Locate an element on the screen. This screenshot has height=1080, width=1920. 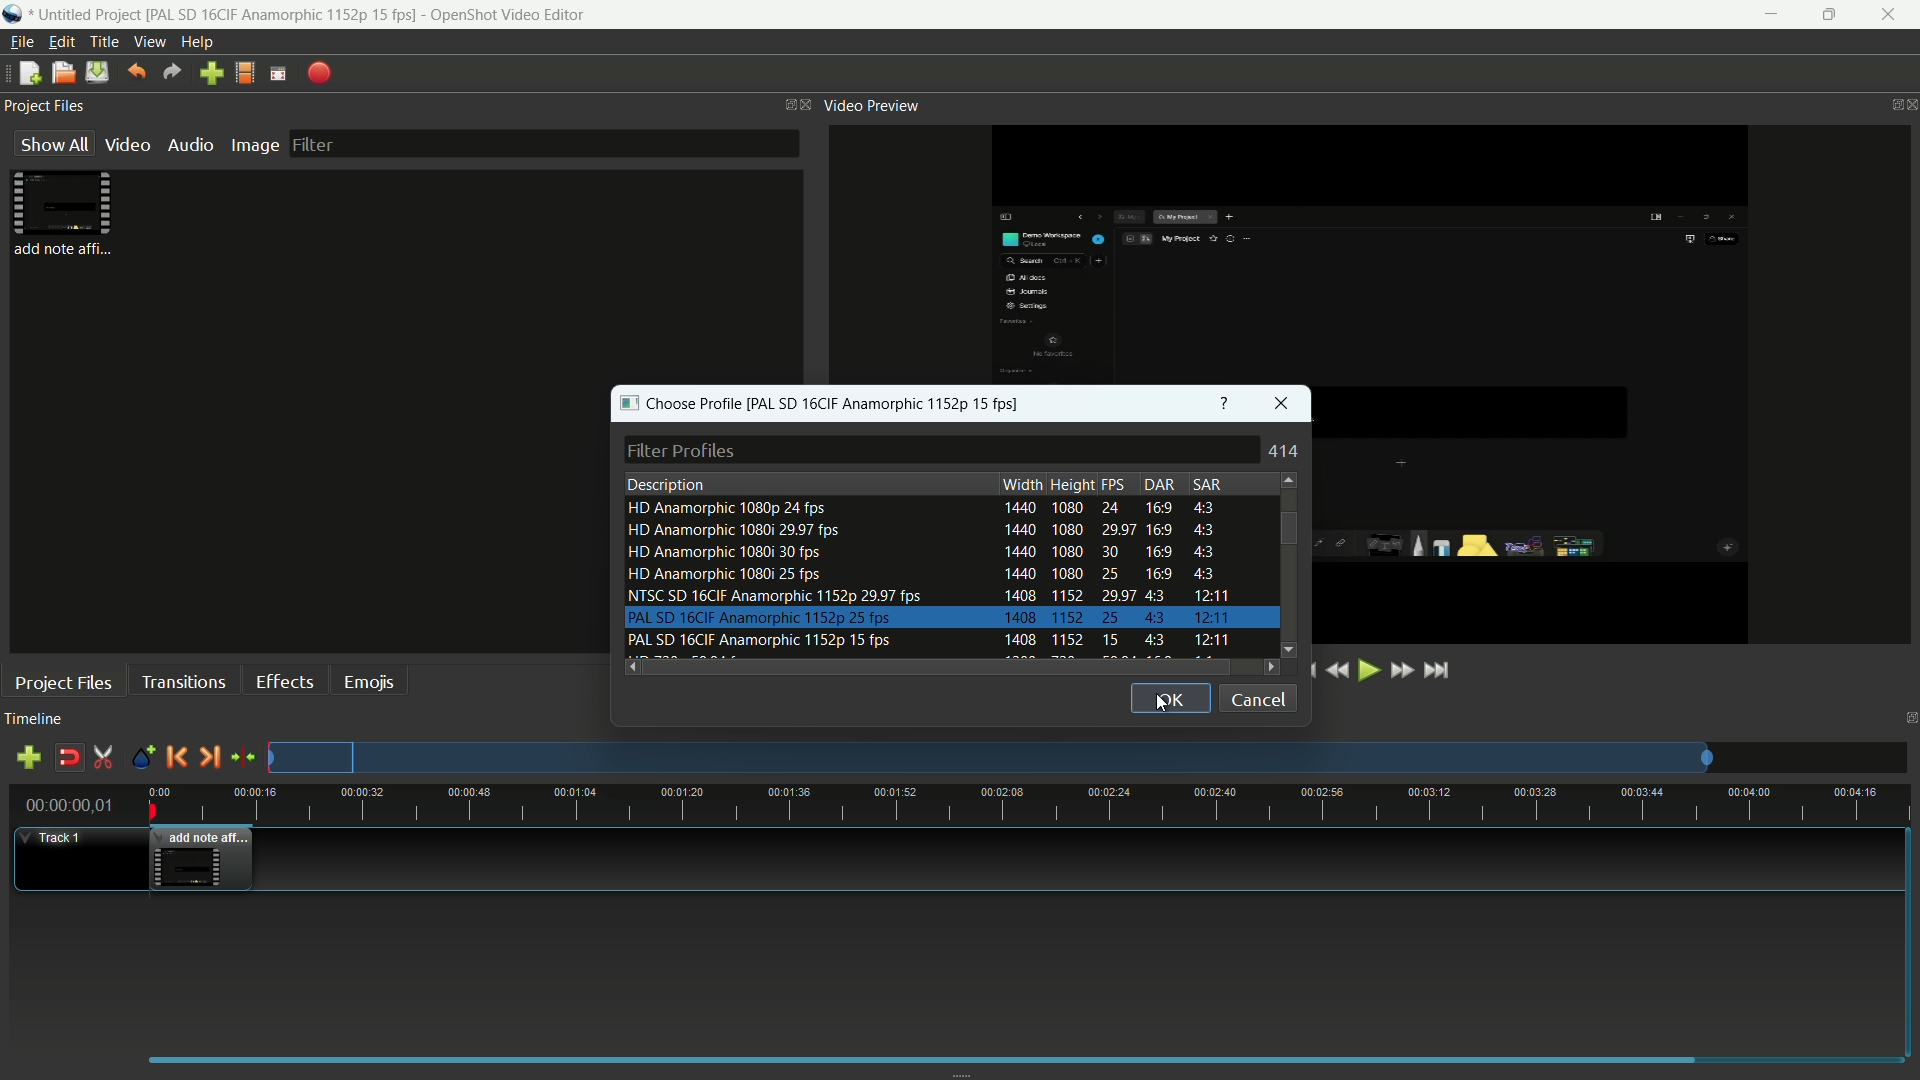
next marker is located at coordinates (207, 756).